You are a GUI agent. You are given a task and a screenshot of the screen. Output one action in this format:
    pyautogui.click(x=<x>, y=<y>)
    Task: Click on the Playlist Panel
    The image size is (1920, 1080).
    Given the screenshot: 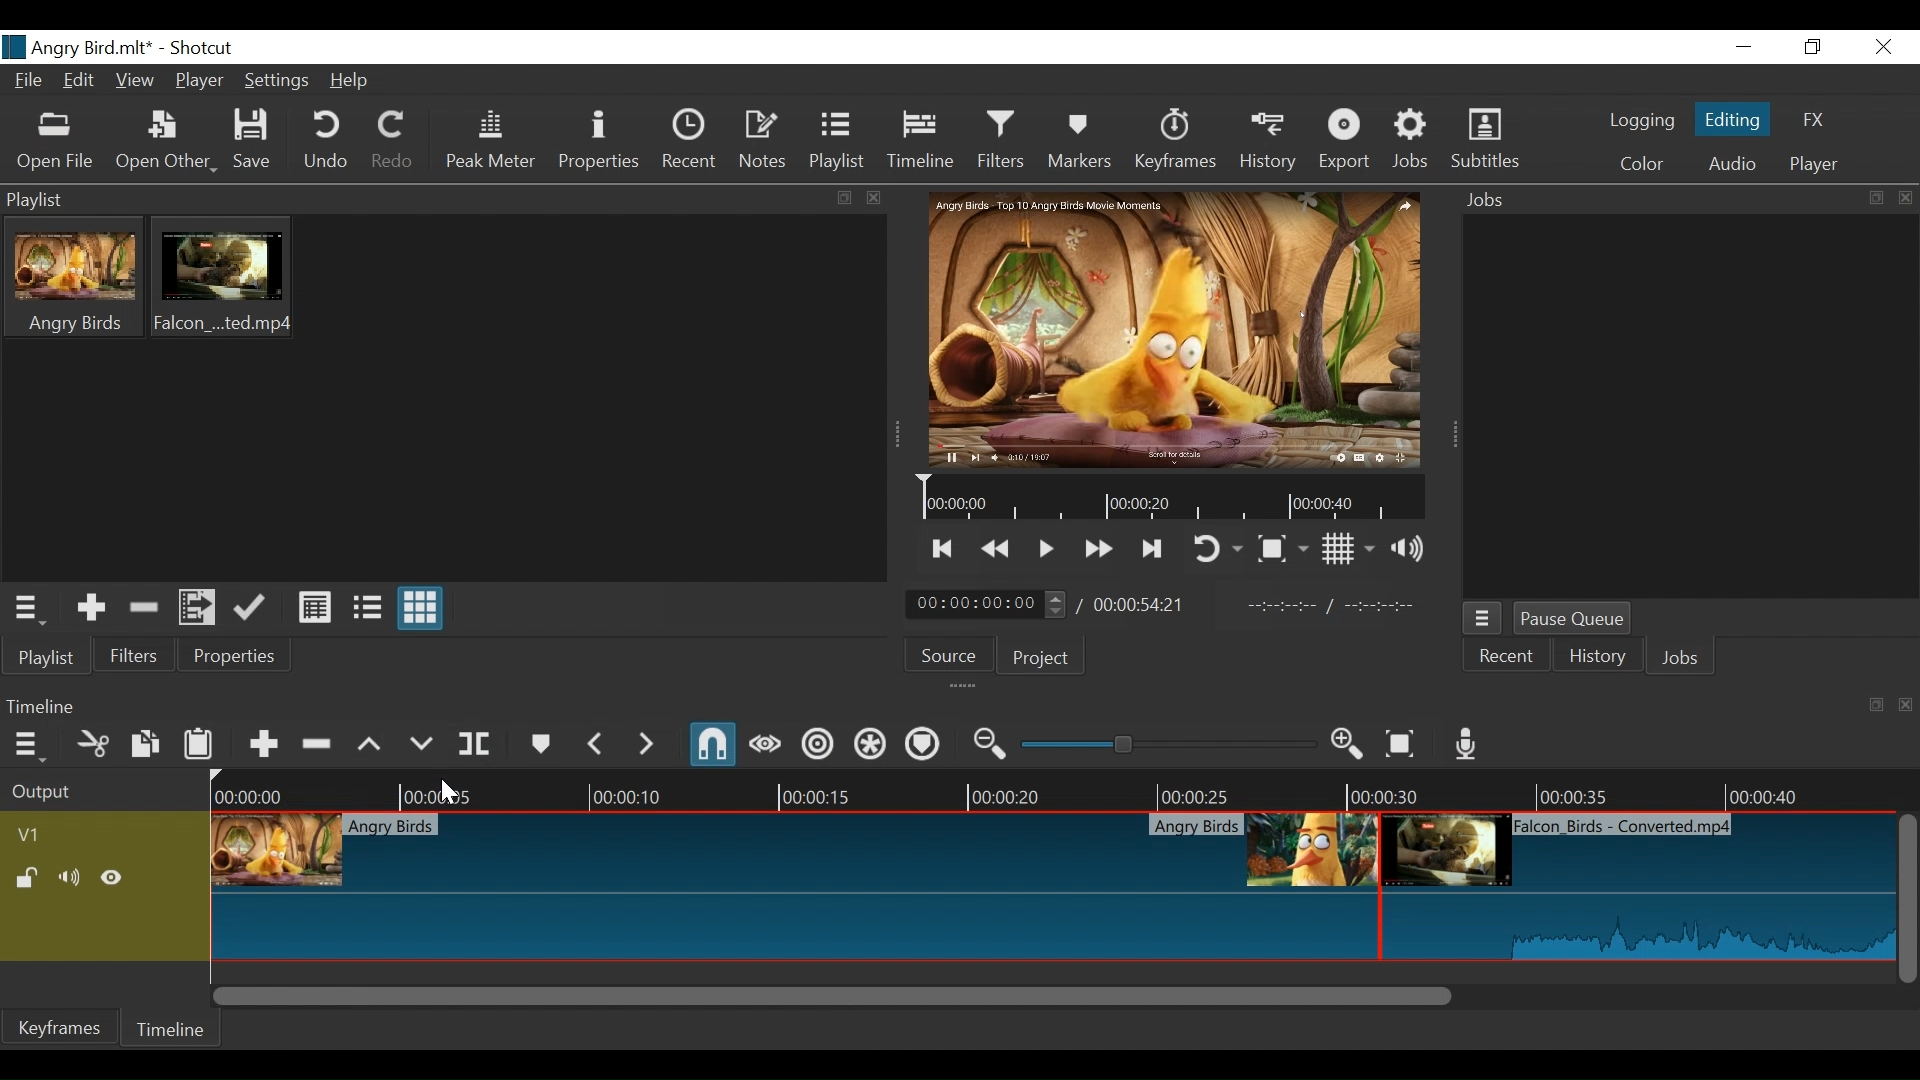 What is the action you would take?
    pyautogui.click(x=444, y=201)
    